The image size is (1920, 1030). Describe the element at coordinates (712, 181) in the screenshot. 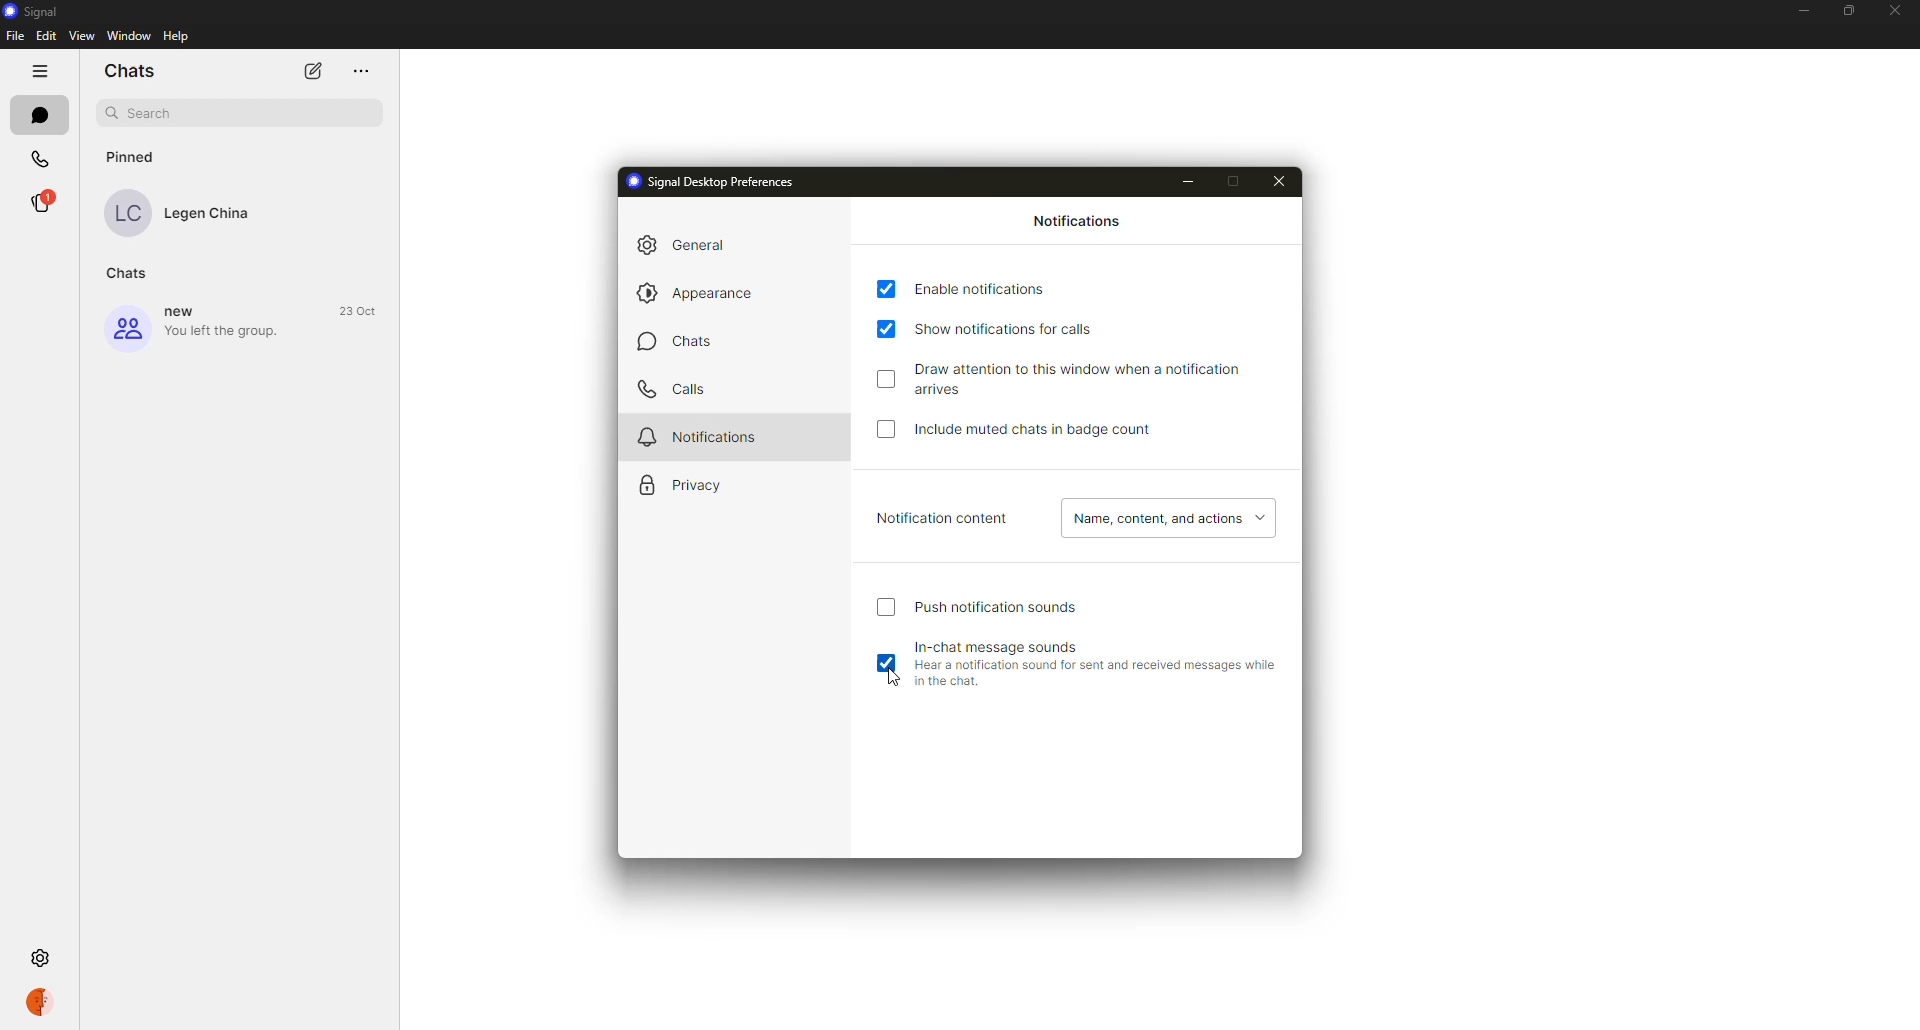

I see `signal desktop preferences` at that location.